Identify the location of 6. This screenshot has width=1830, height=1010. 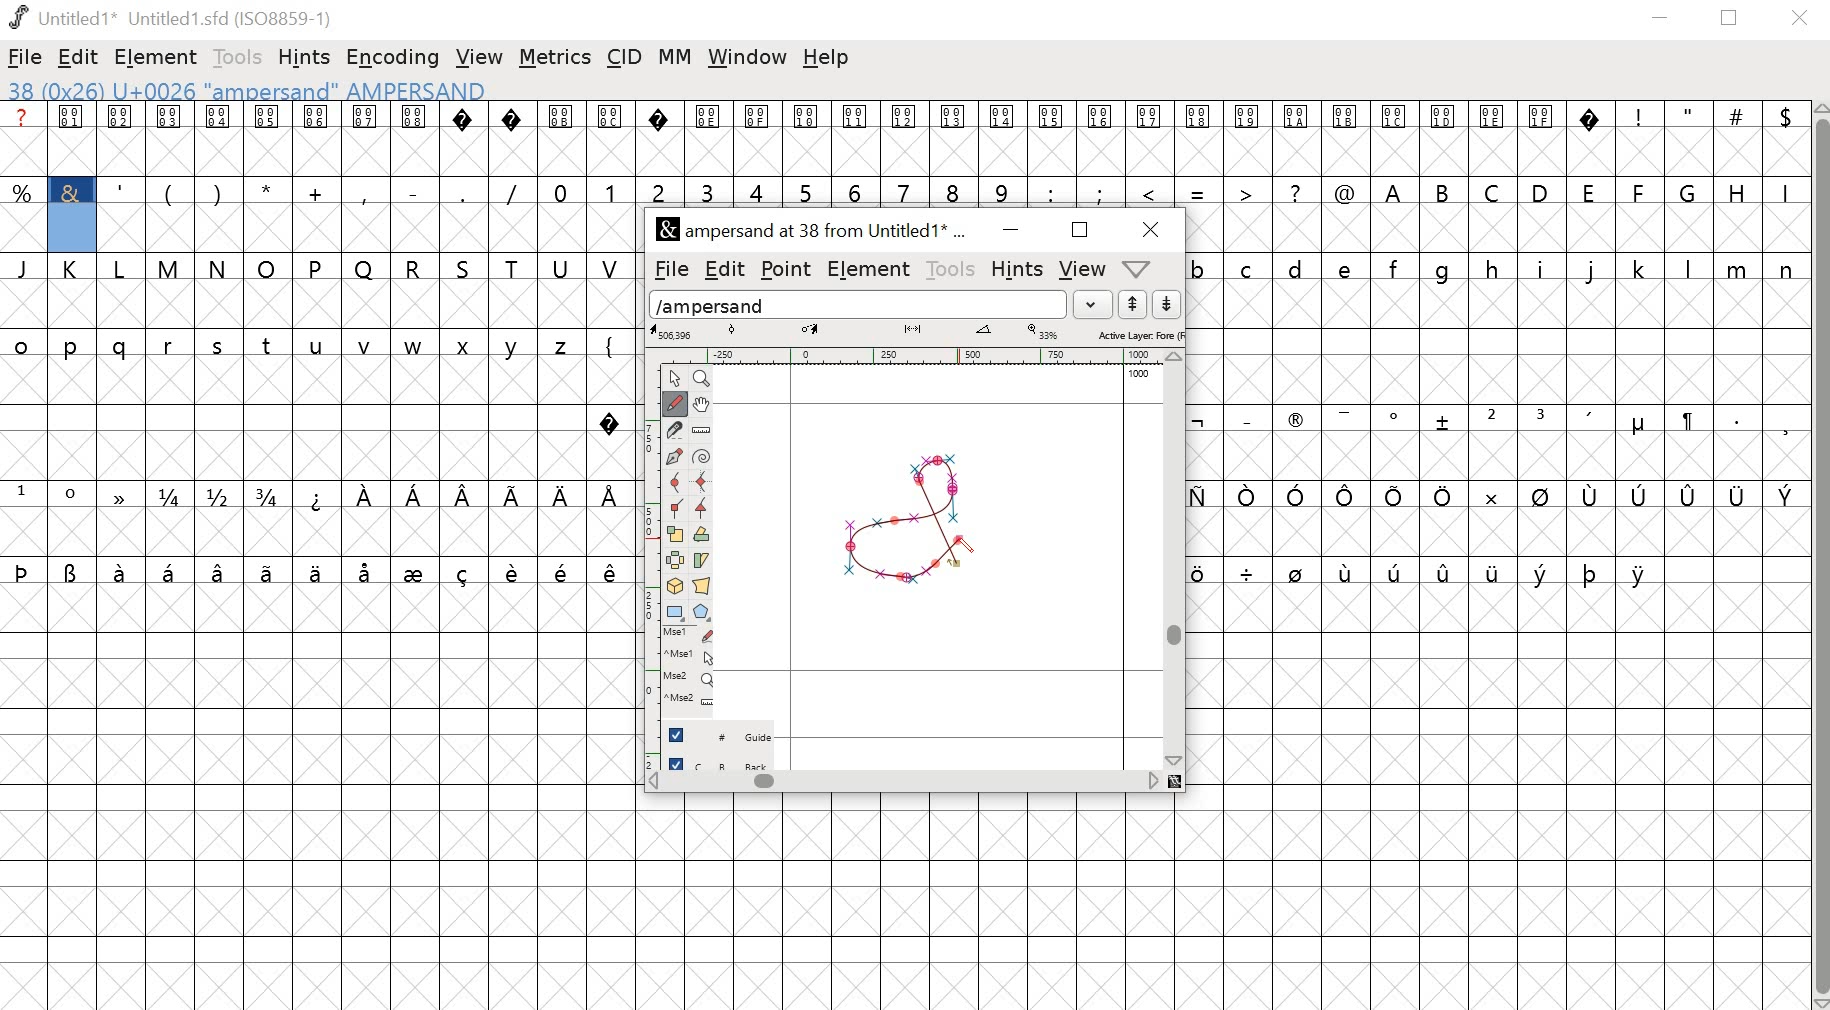
(859, 190).